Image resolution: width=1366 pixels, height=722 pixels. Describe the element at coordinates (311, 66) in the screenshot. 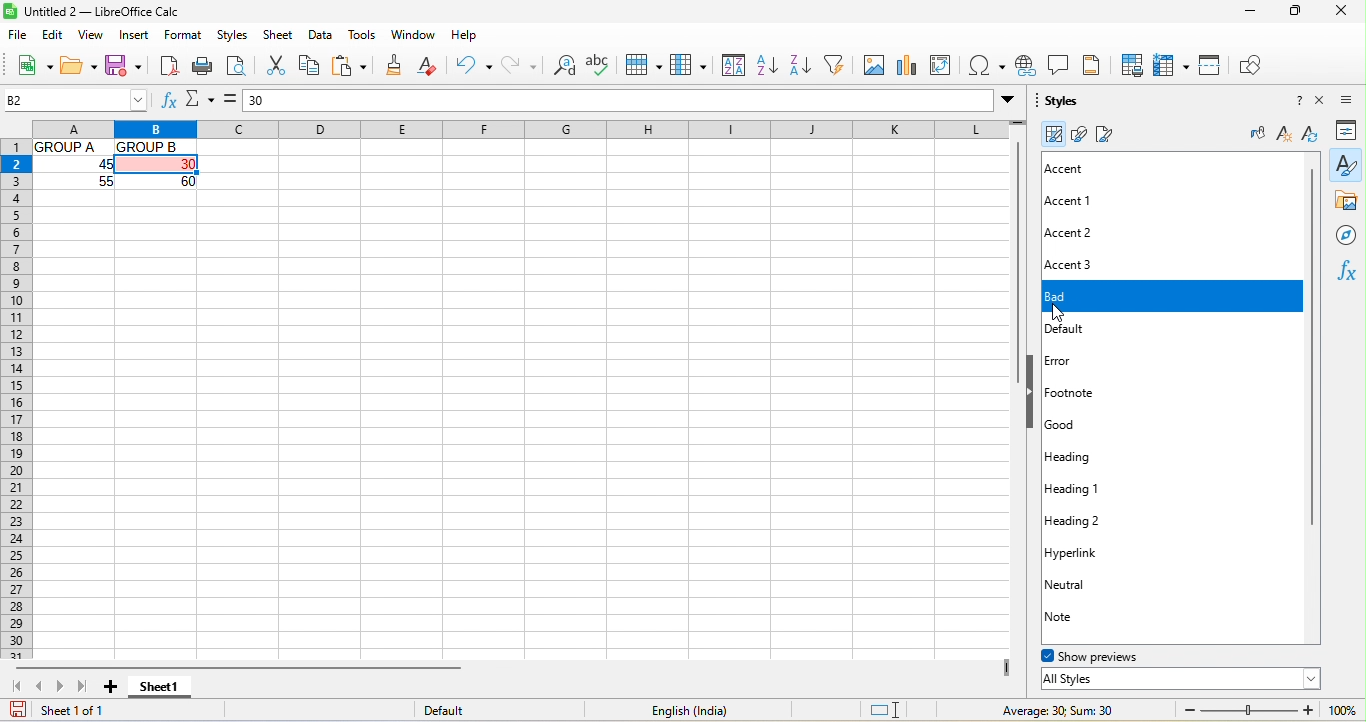

I see `copy` at that location.